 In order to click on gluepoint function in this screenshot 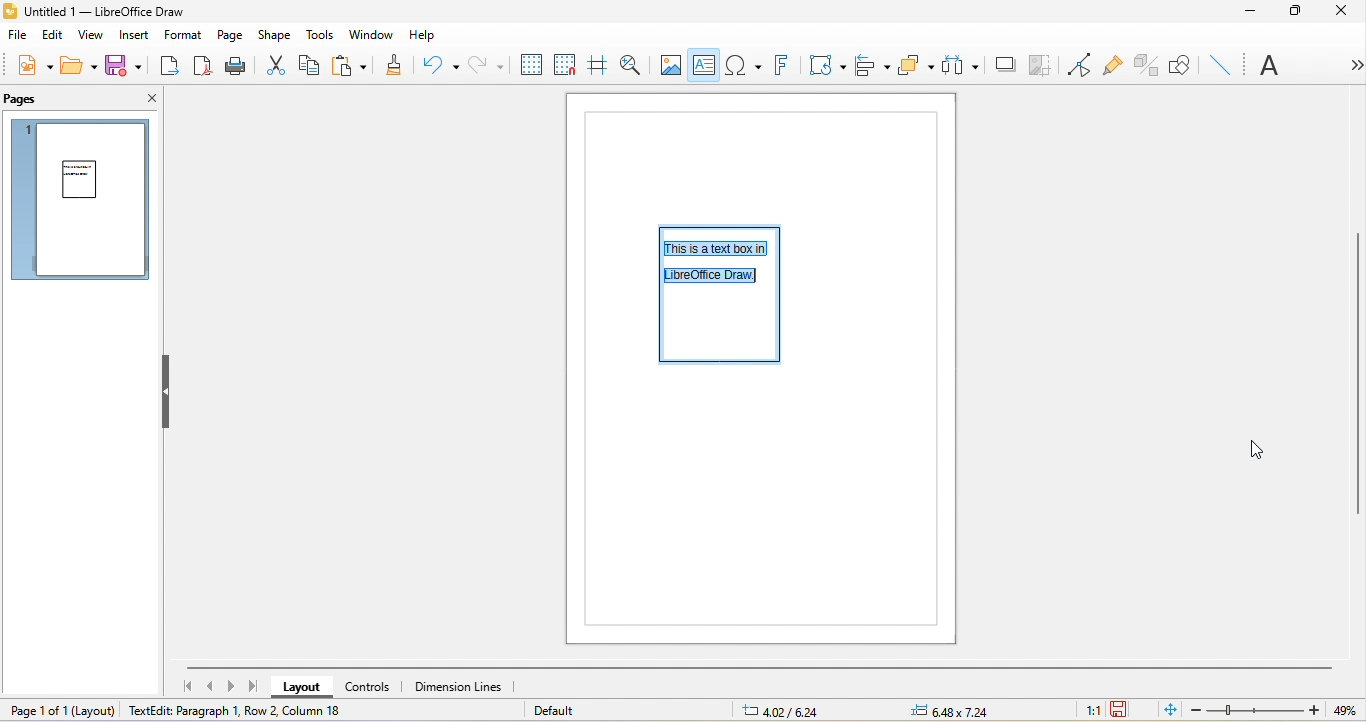, I will do `click(1115, 63)`.